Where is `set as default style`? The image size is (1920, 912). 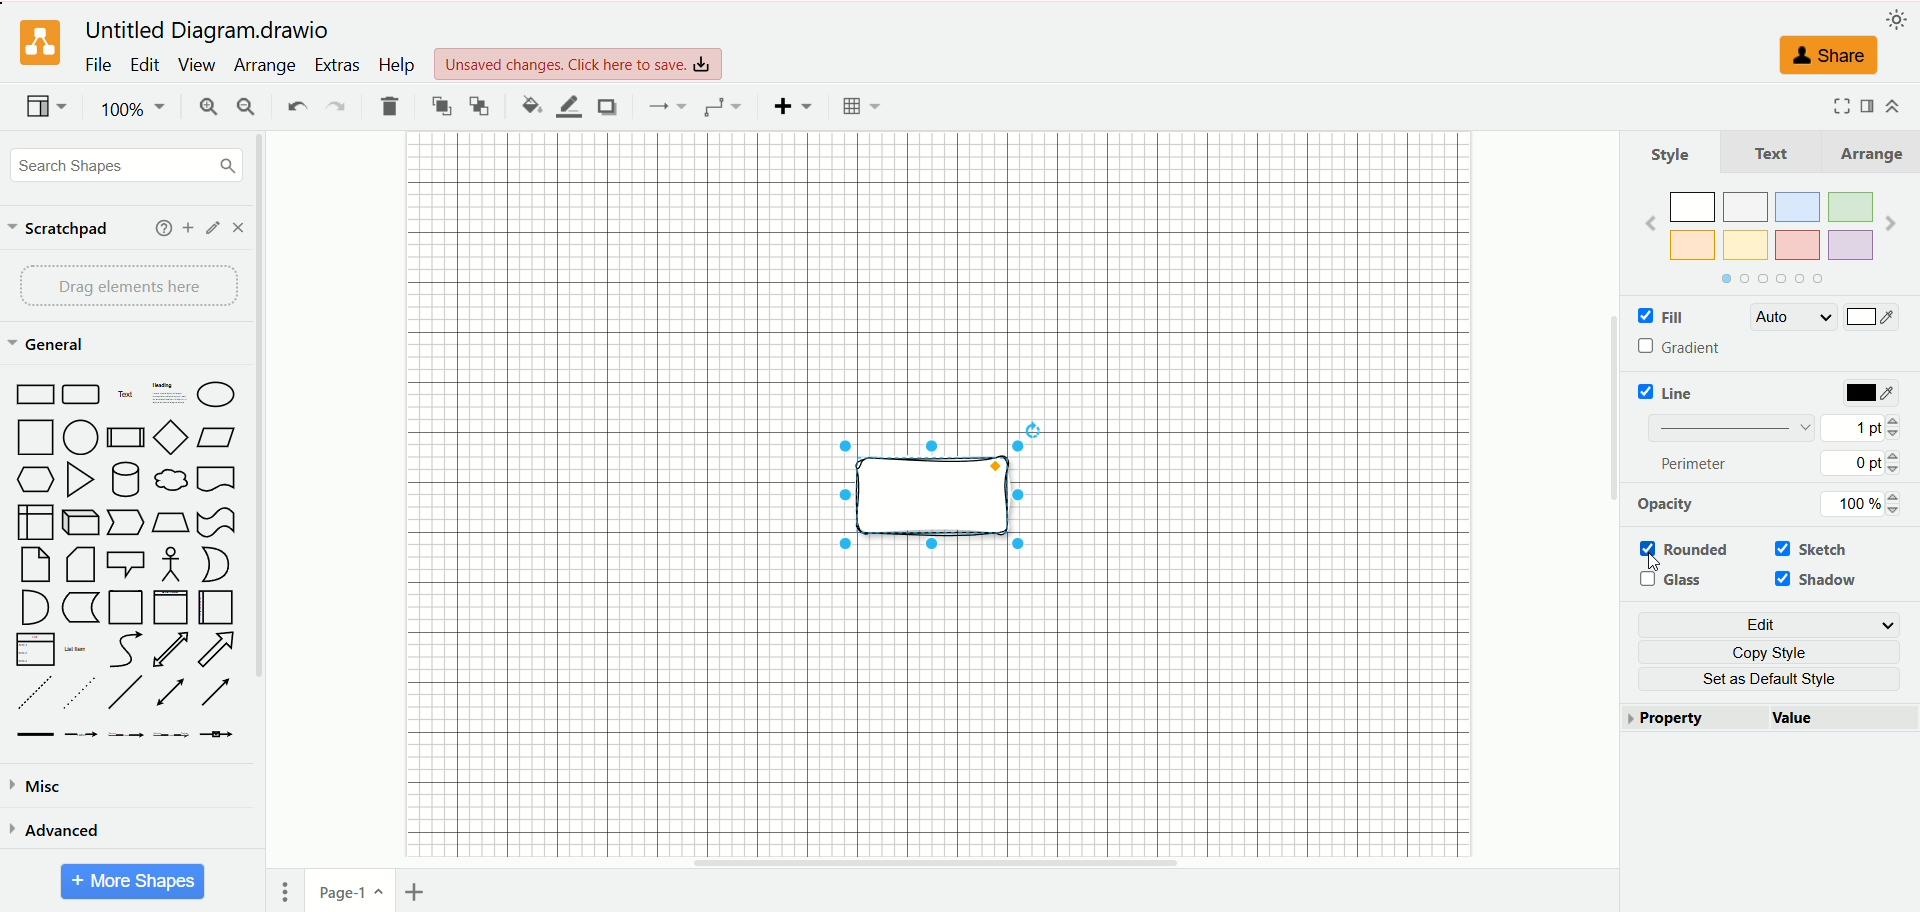
set as default style is located at coordinates (1779, 679).